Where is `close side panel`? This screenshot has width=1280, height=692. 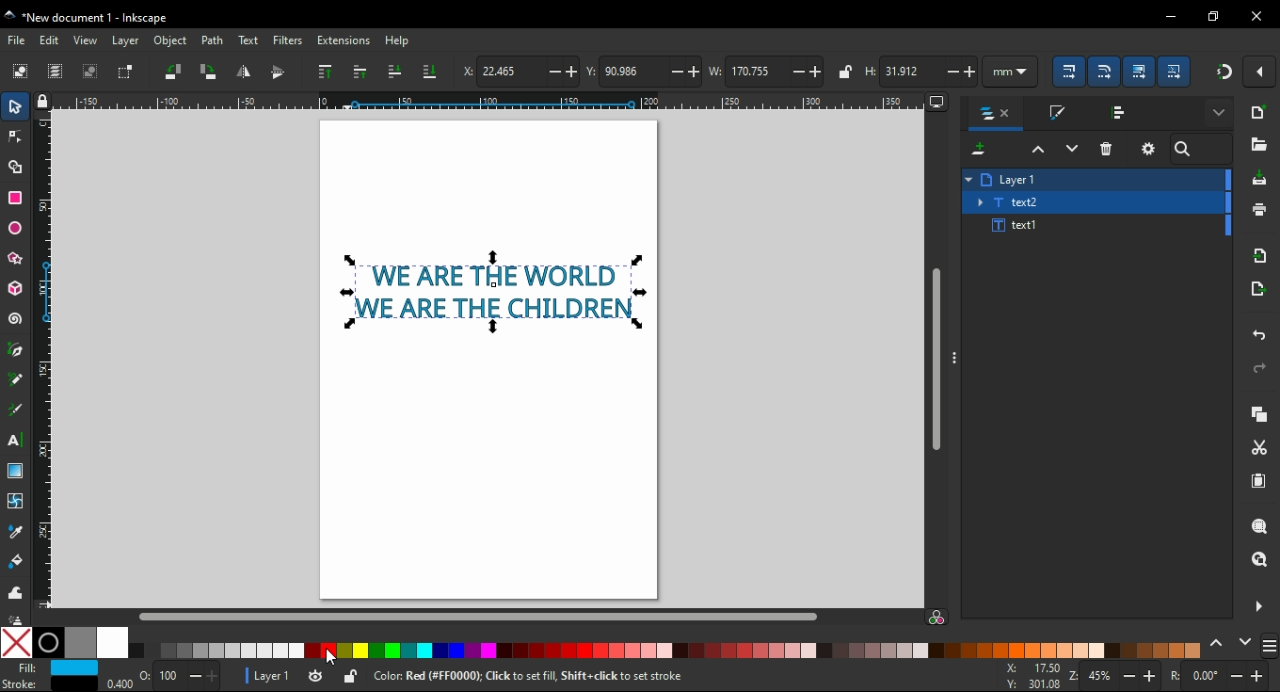
close side panel is located at coordinates (1257, 607).